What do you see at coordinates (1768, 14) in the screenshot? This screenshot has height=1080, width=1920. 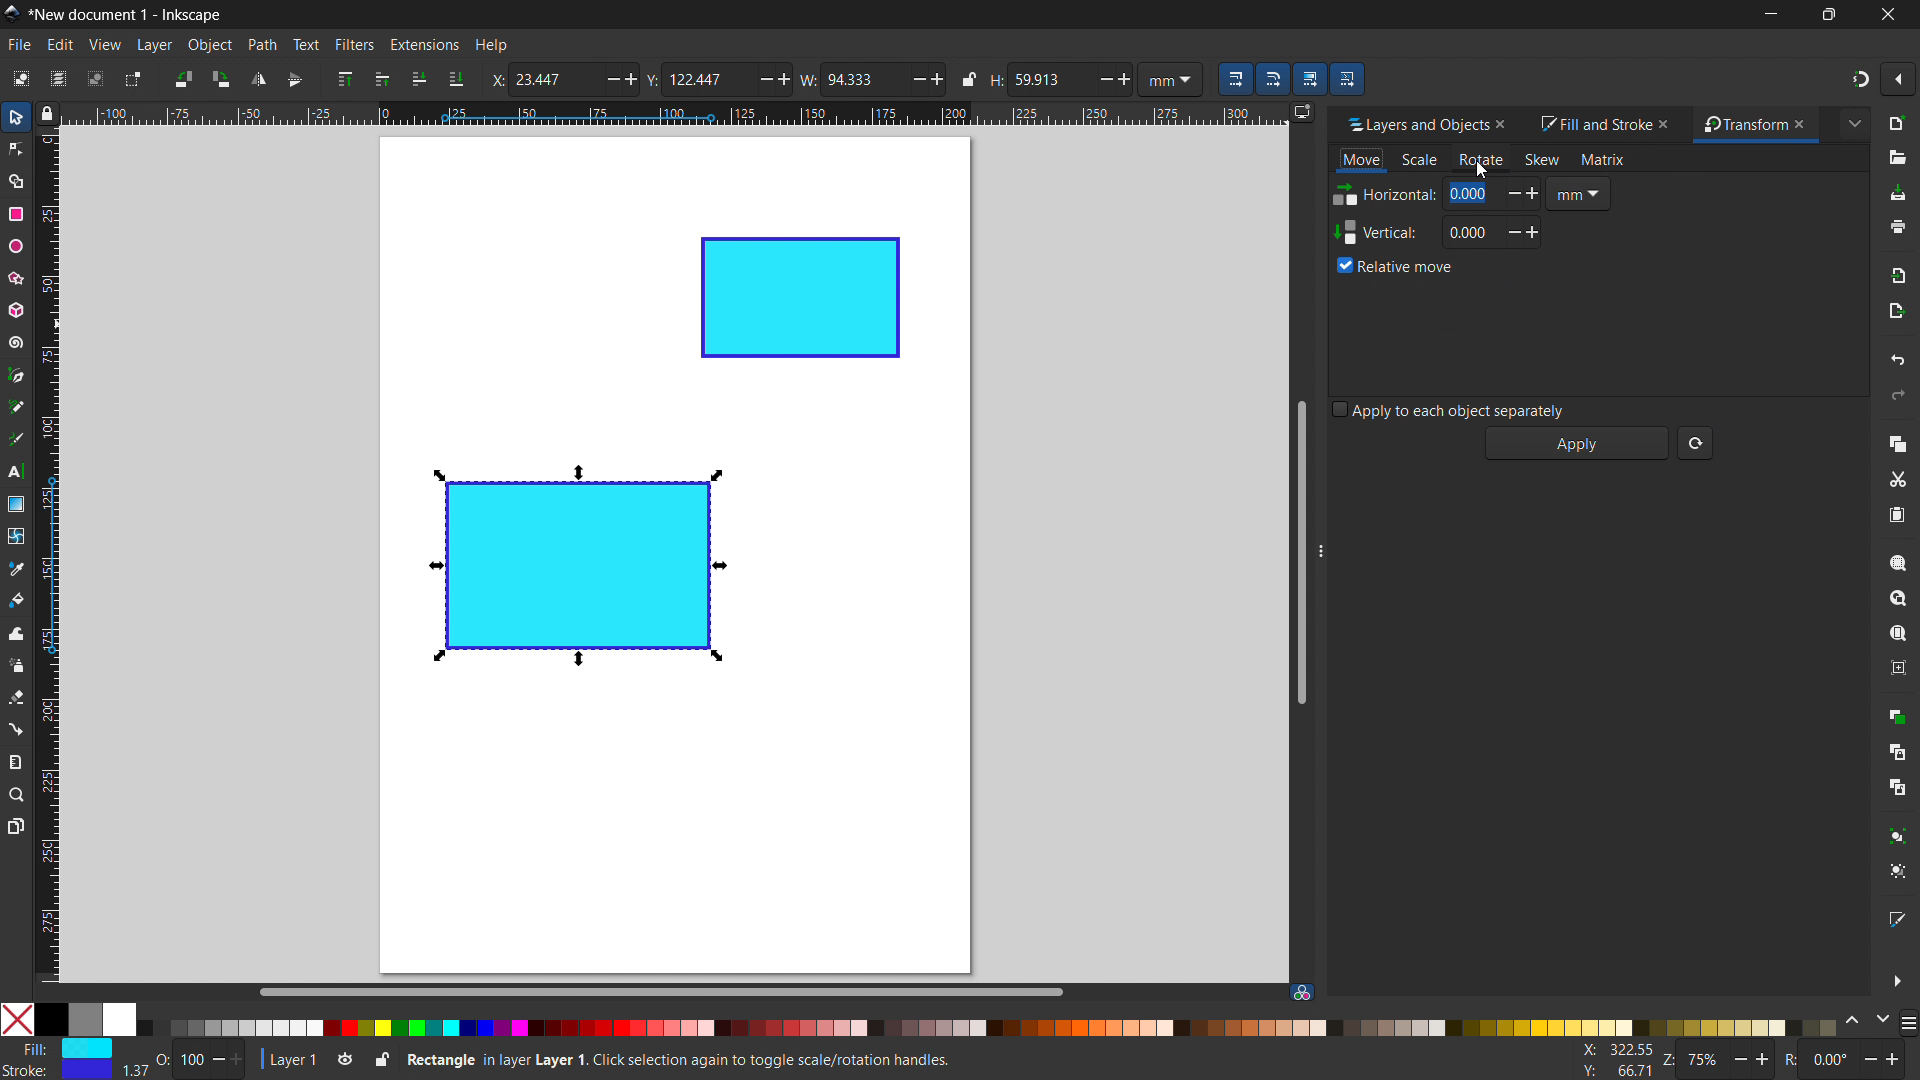 I see `minimize` at bounding box center [1768, 14].